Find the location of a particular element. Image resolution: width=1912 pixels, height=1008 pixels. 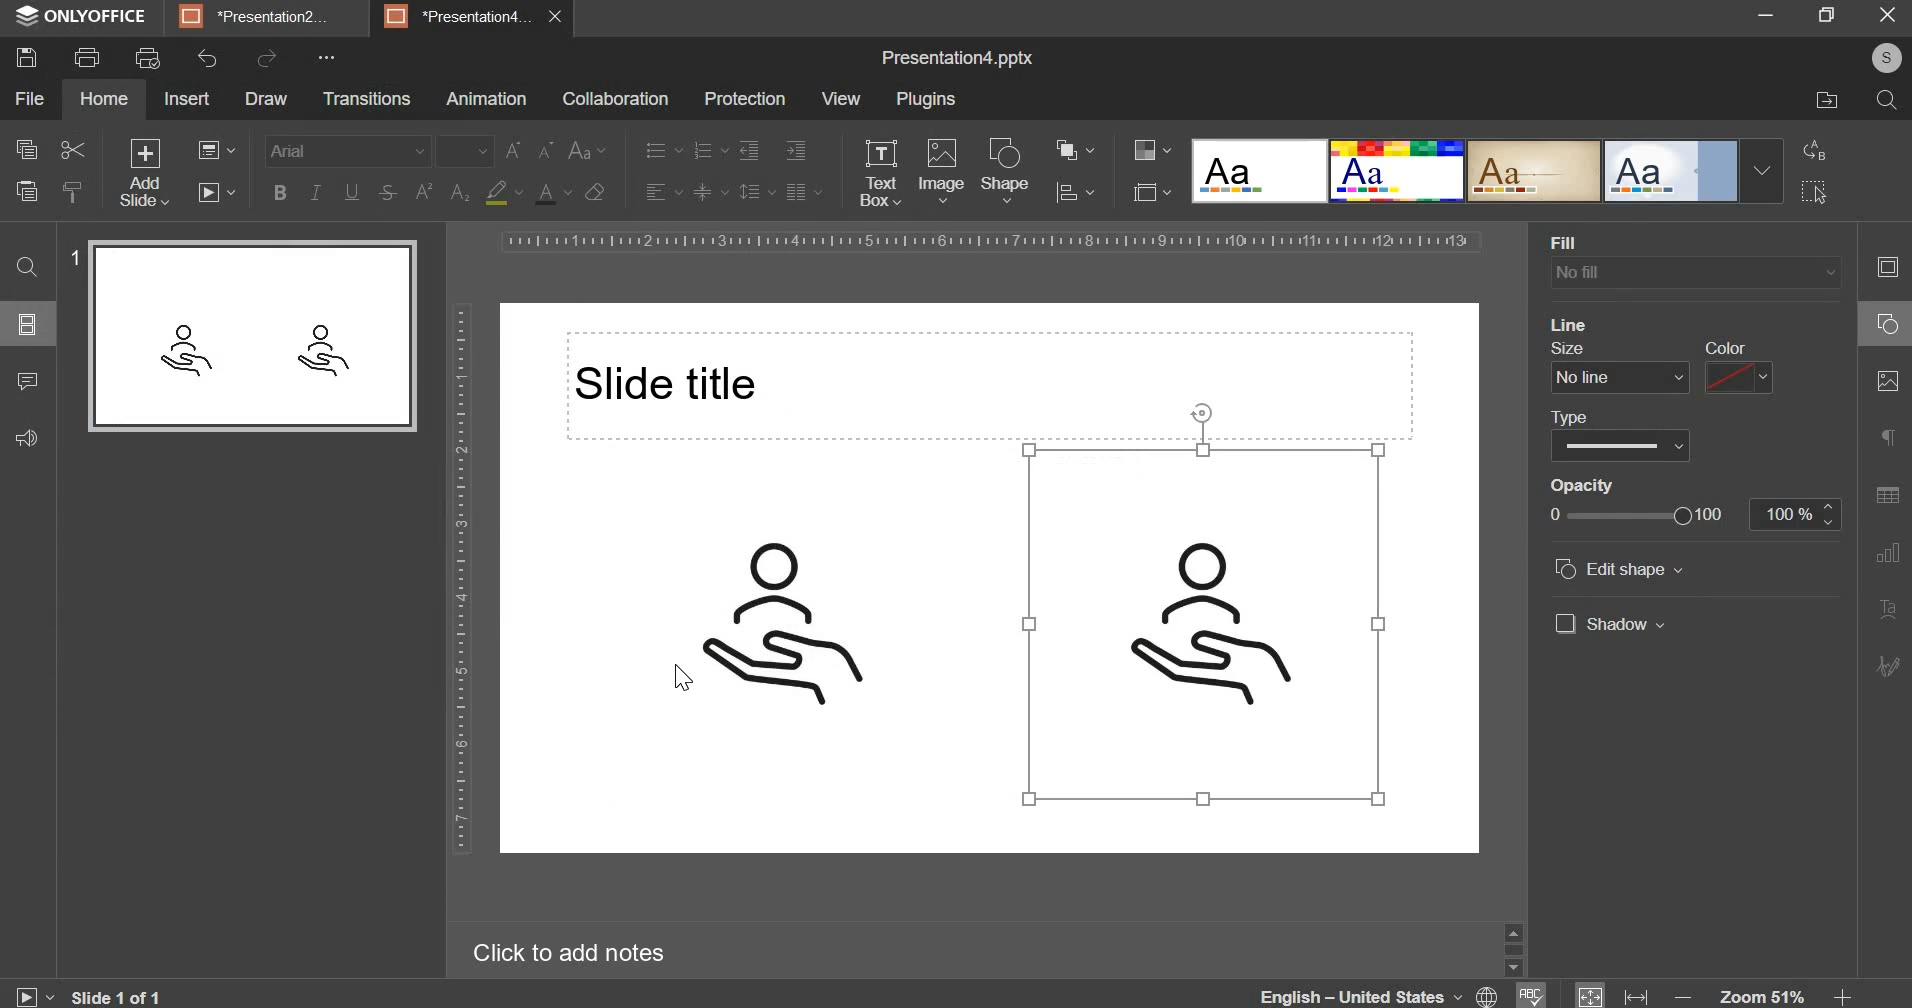

decrease indent is located at coordinates (747, 152).